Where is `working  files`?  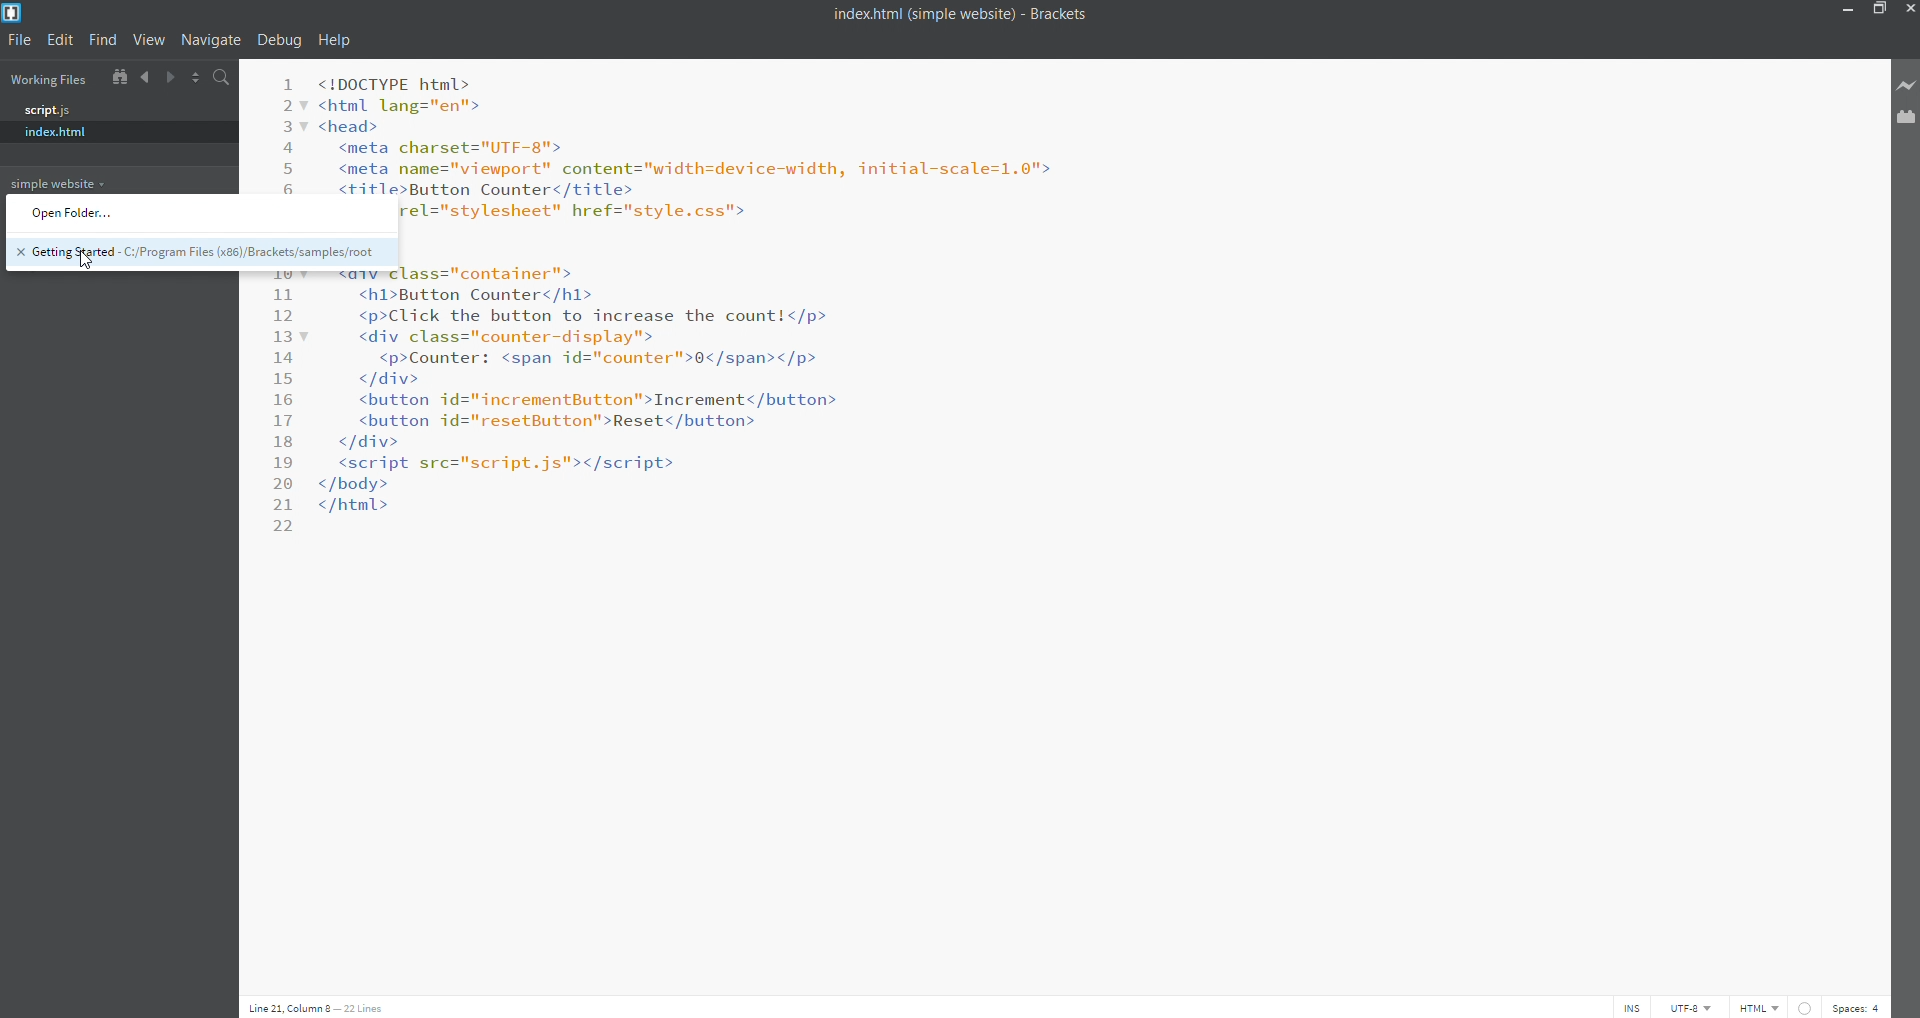
working  files is located at coordinates (52, 77).